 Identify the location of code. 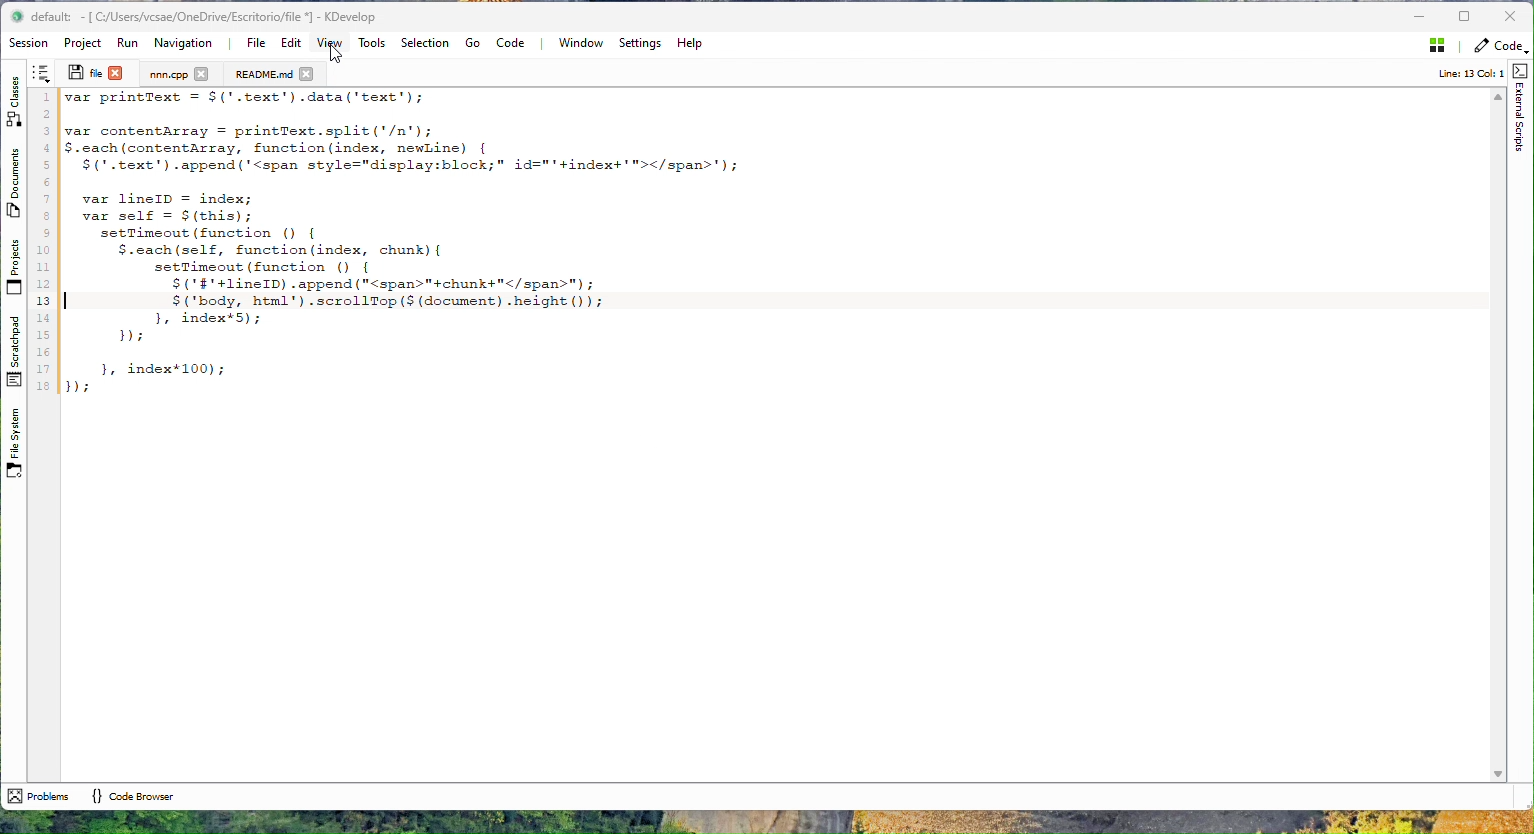
(1499, 49).